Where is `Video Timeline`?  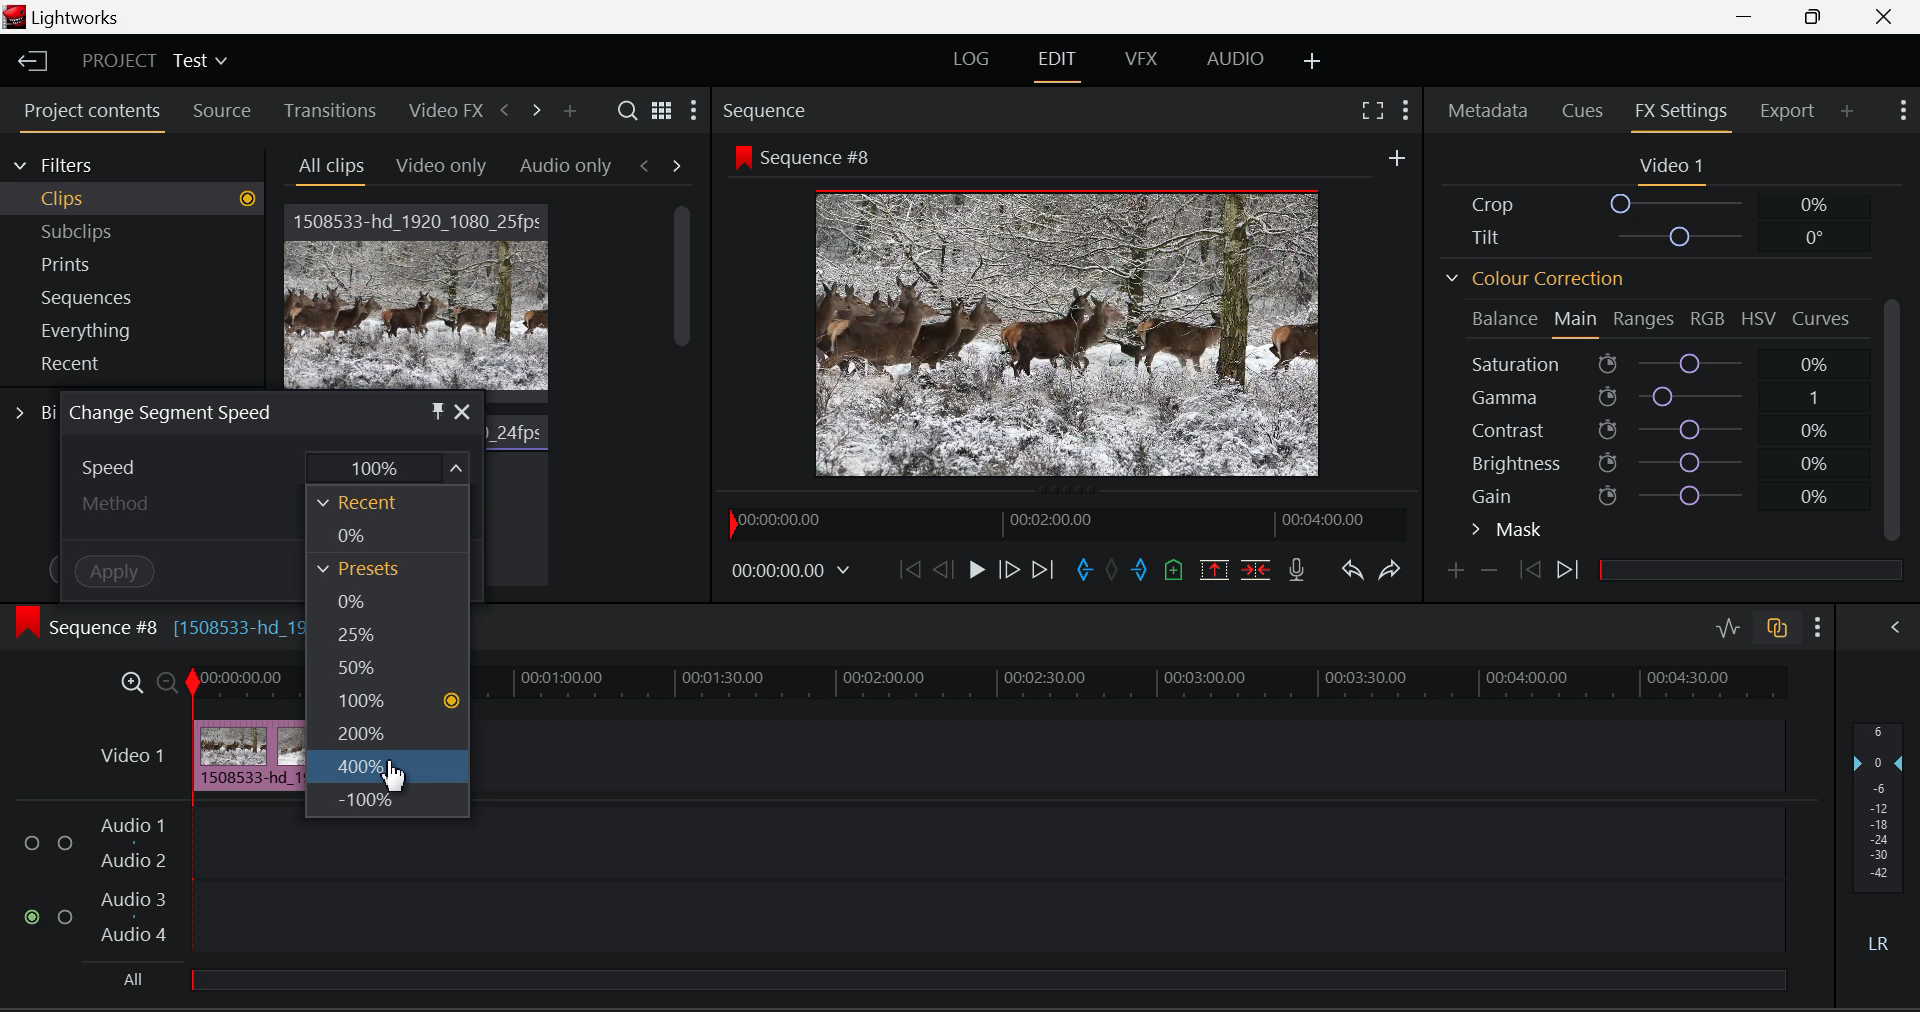 Video Timeline is located at coordinates (125, 758).